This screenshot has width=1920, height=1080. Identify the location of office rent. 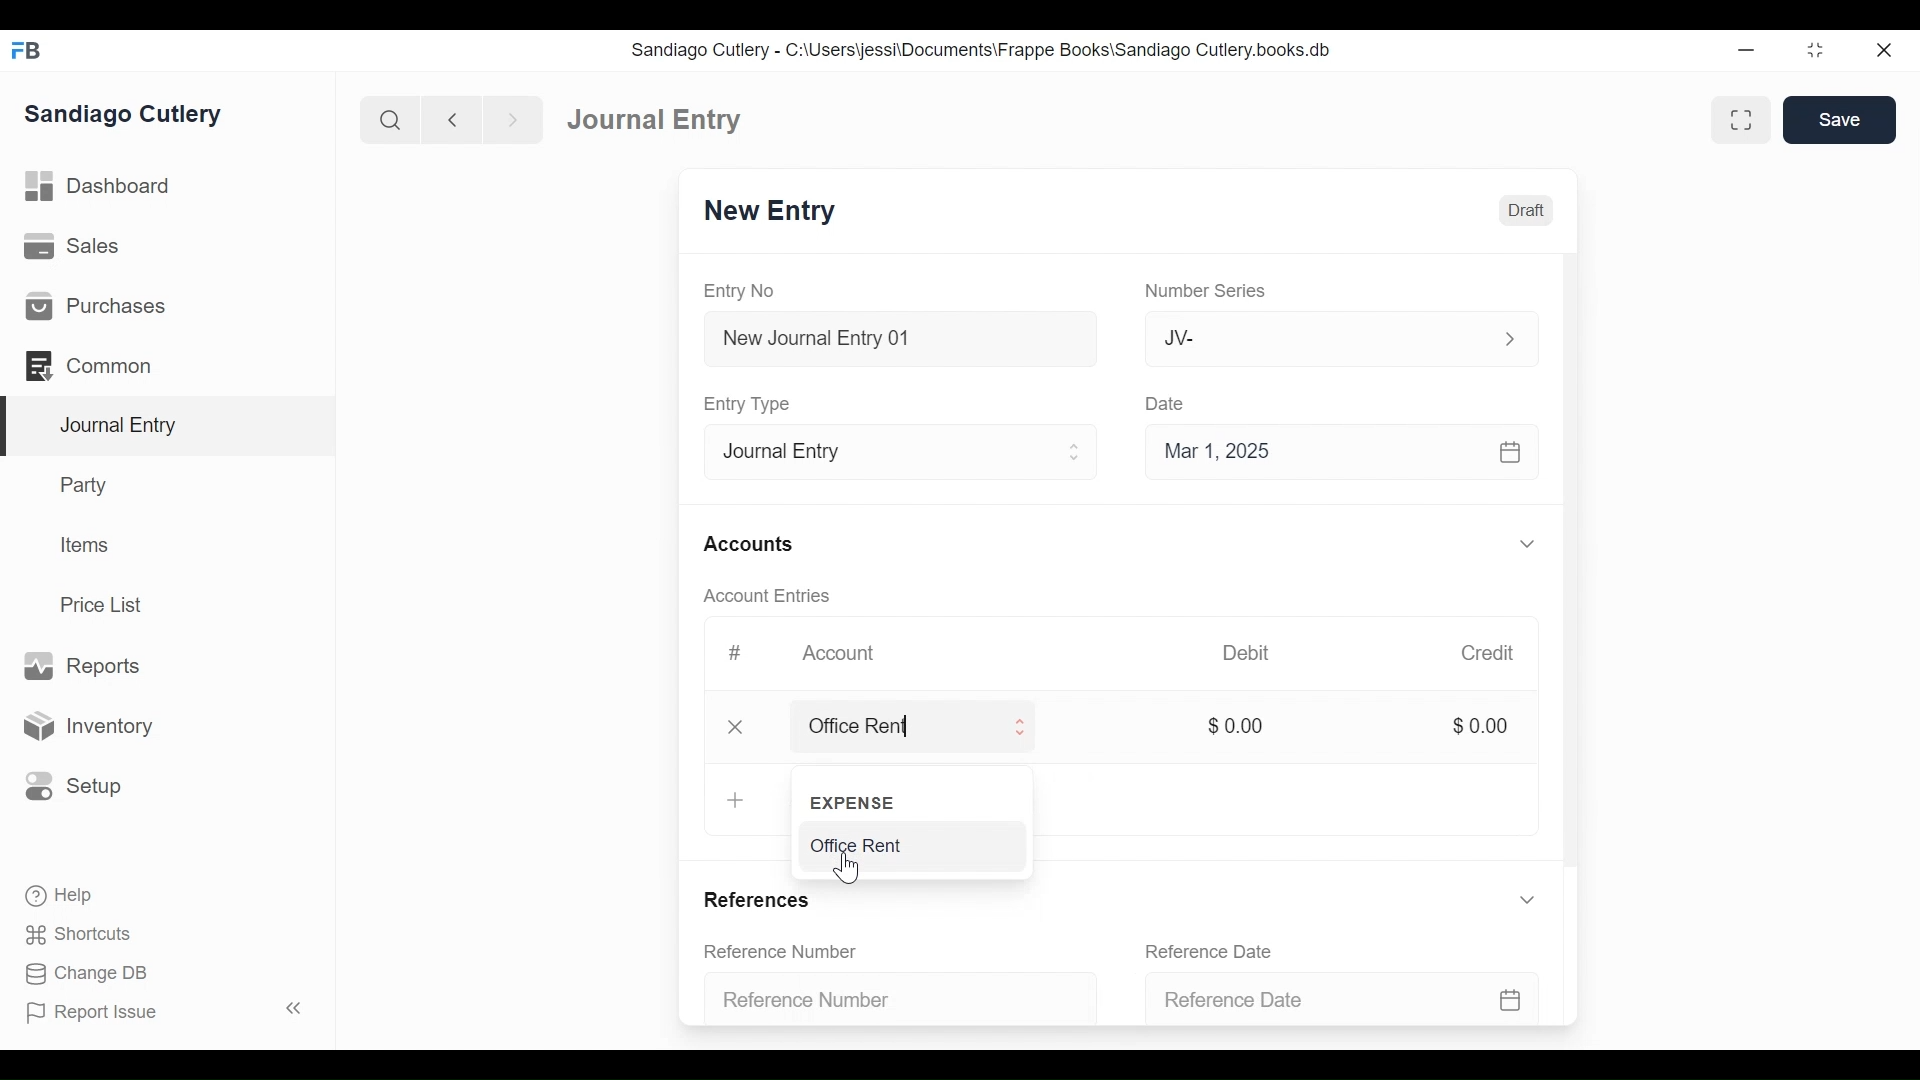
(933, 727).